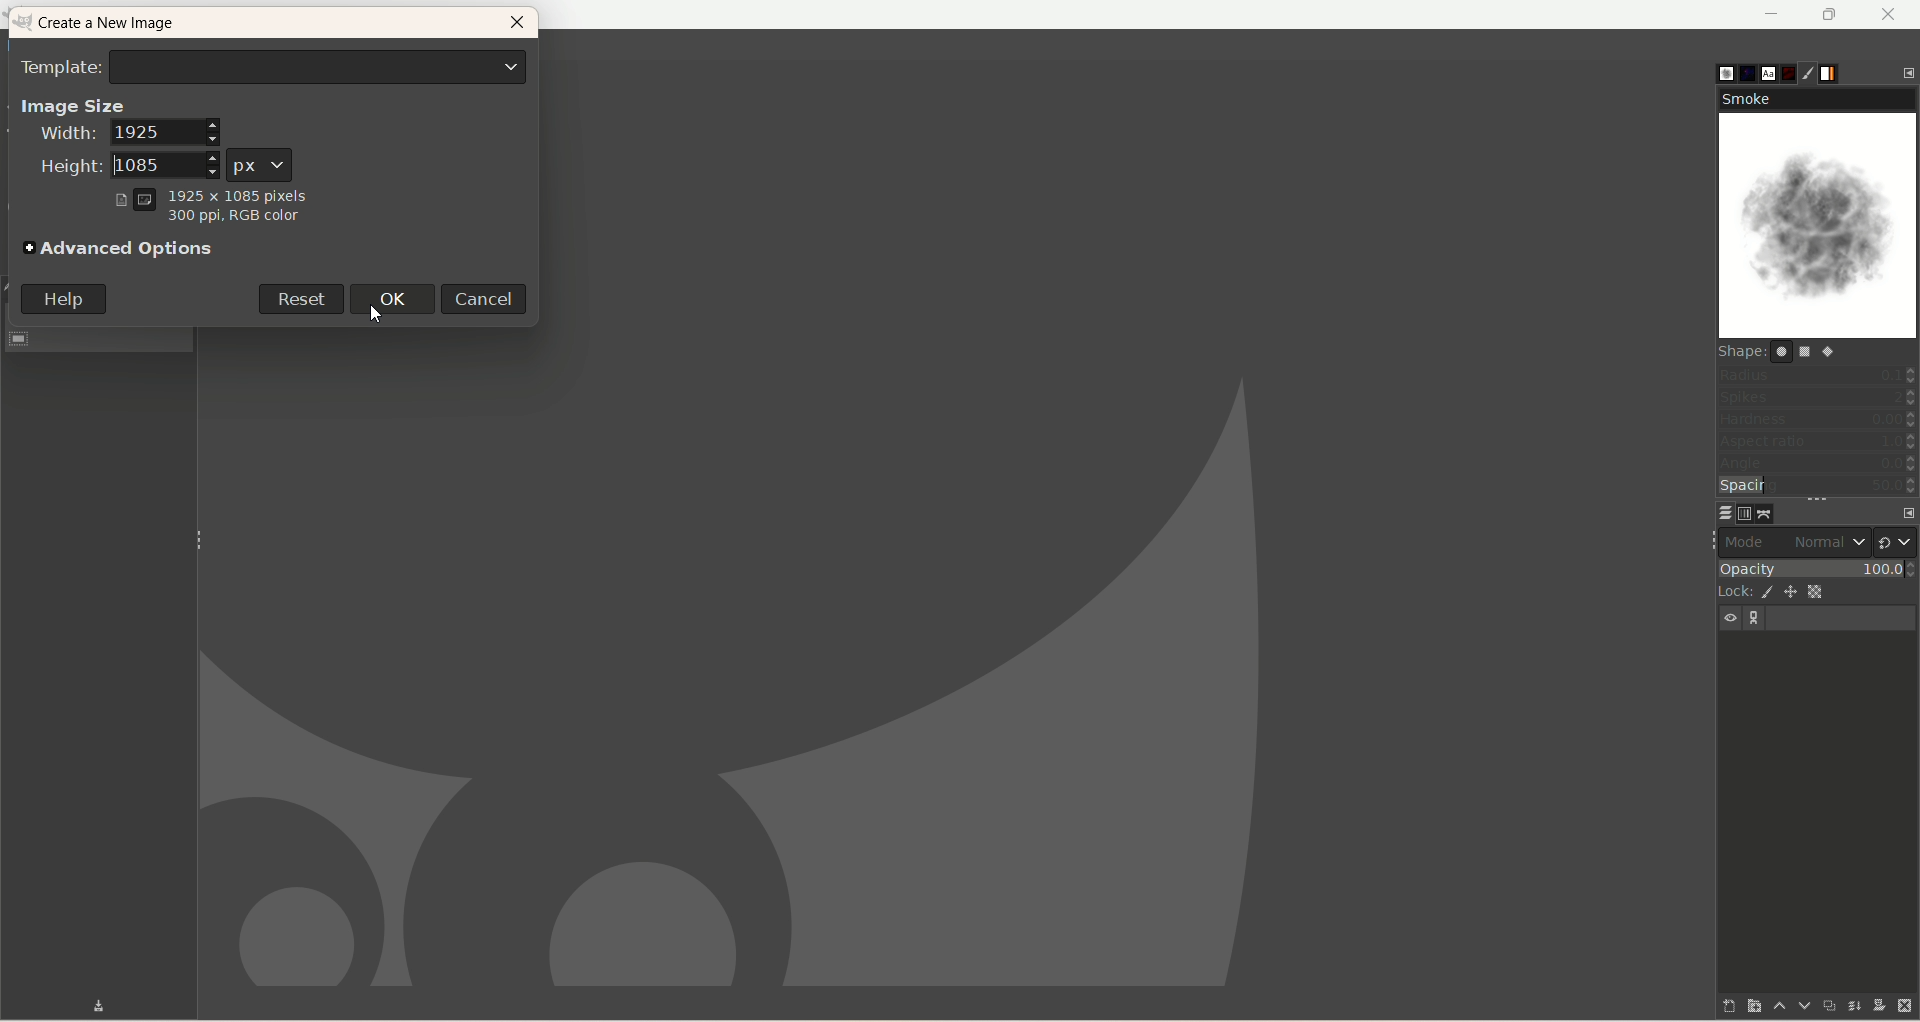 The height and width of the screenshot is (1022, 1920). What do you see at coordinates (375, 312) in the screenshot?
I see `cursor` at bounding box center [375, 312].